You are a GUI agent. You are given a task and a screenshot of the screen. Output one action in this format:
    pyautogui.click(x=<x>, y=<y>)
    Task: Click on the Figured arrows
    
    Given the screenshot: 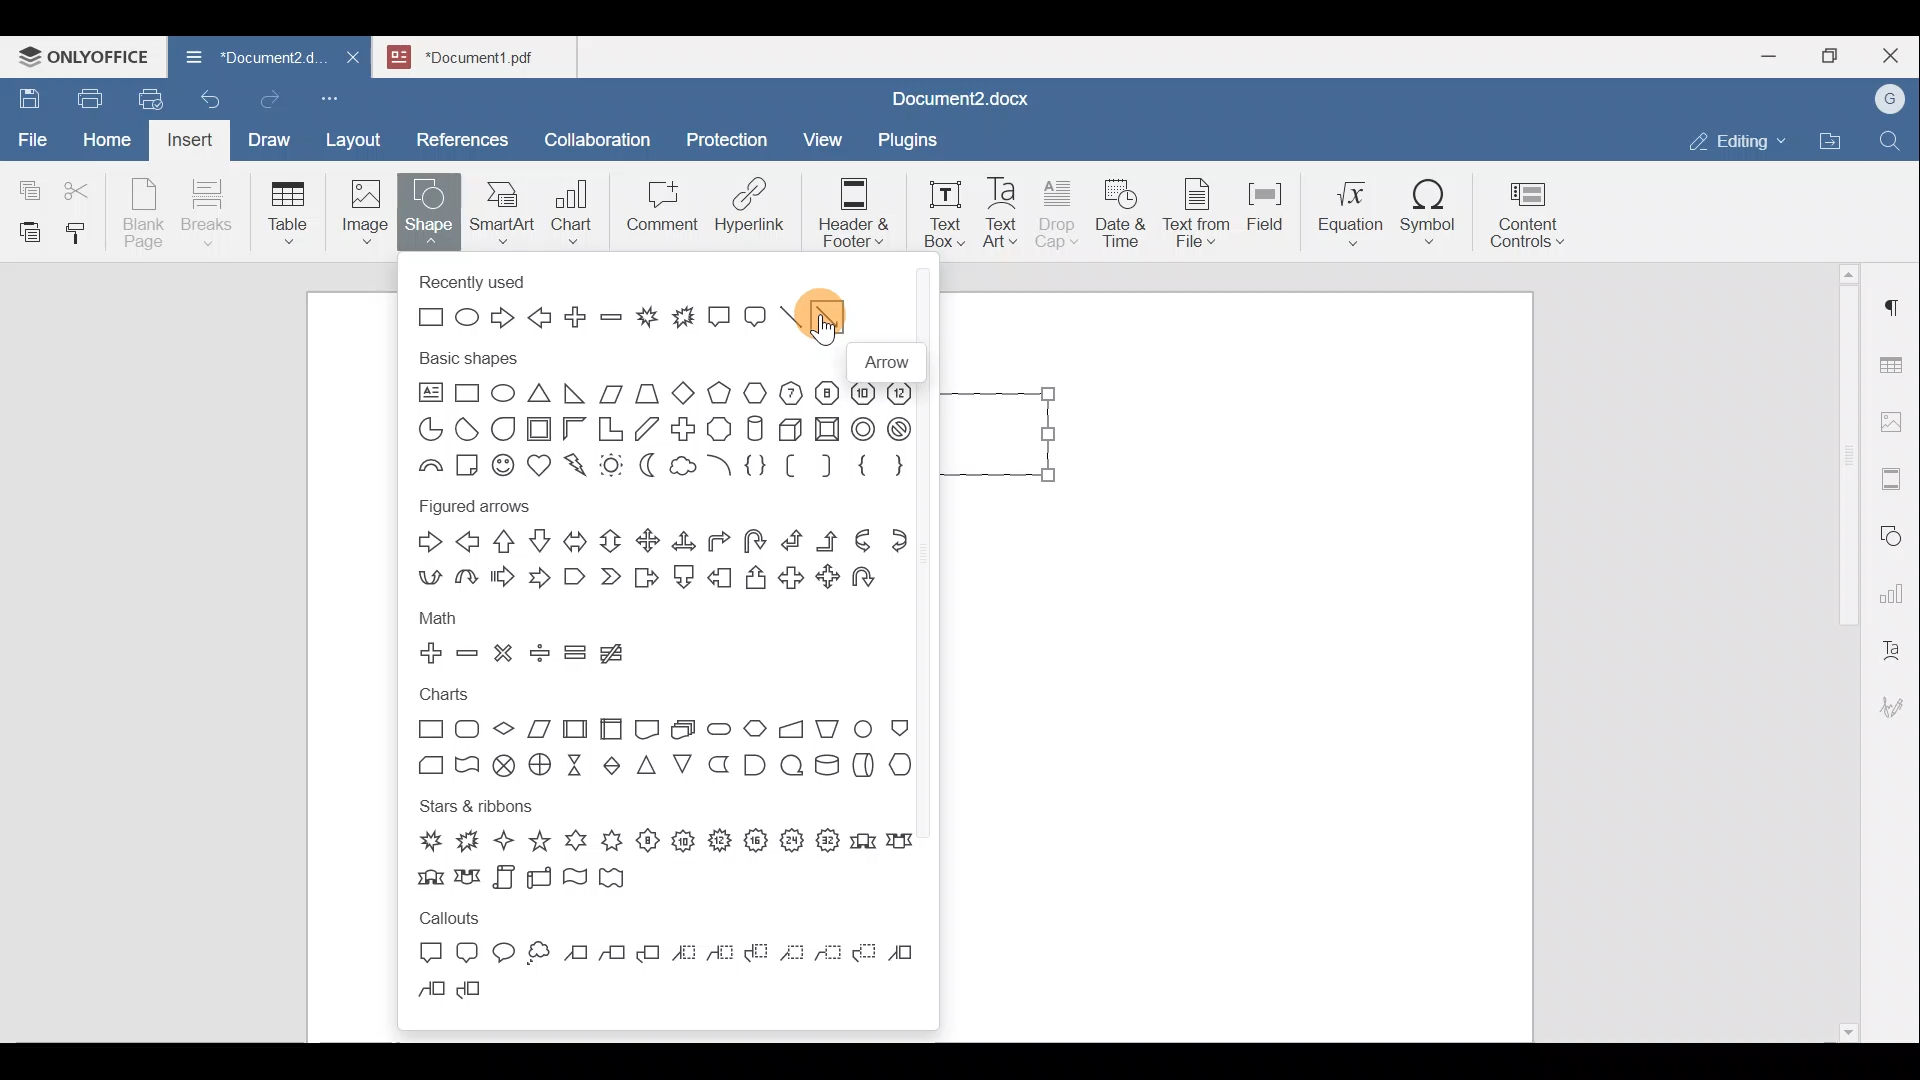 What is the action you would take?
    pyautogui.click(x=653, y=545)
    